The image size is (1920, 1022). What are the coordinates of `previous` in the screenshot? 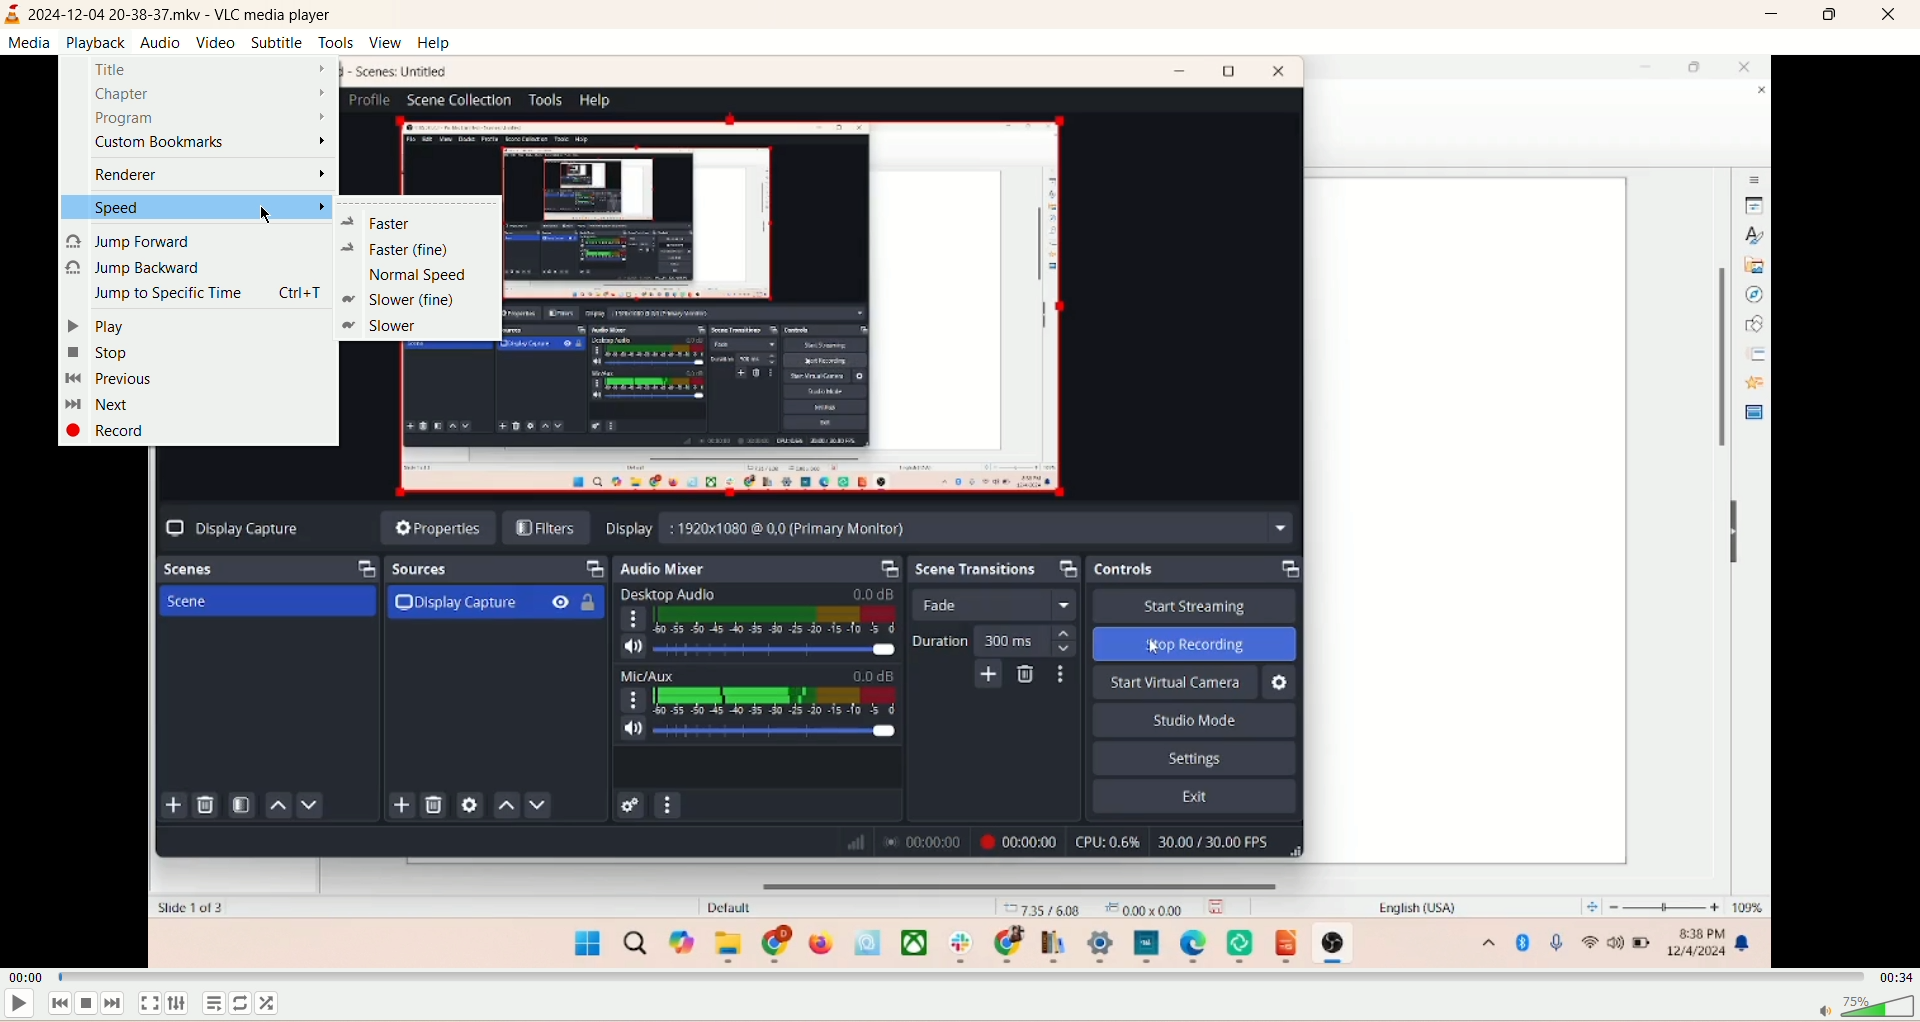 It's located at (111, 380).